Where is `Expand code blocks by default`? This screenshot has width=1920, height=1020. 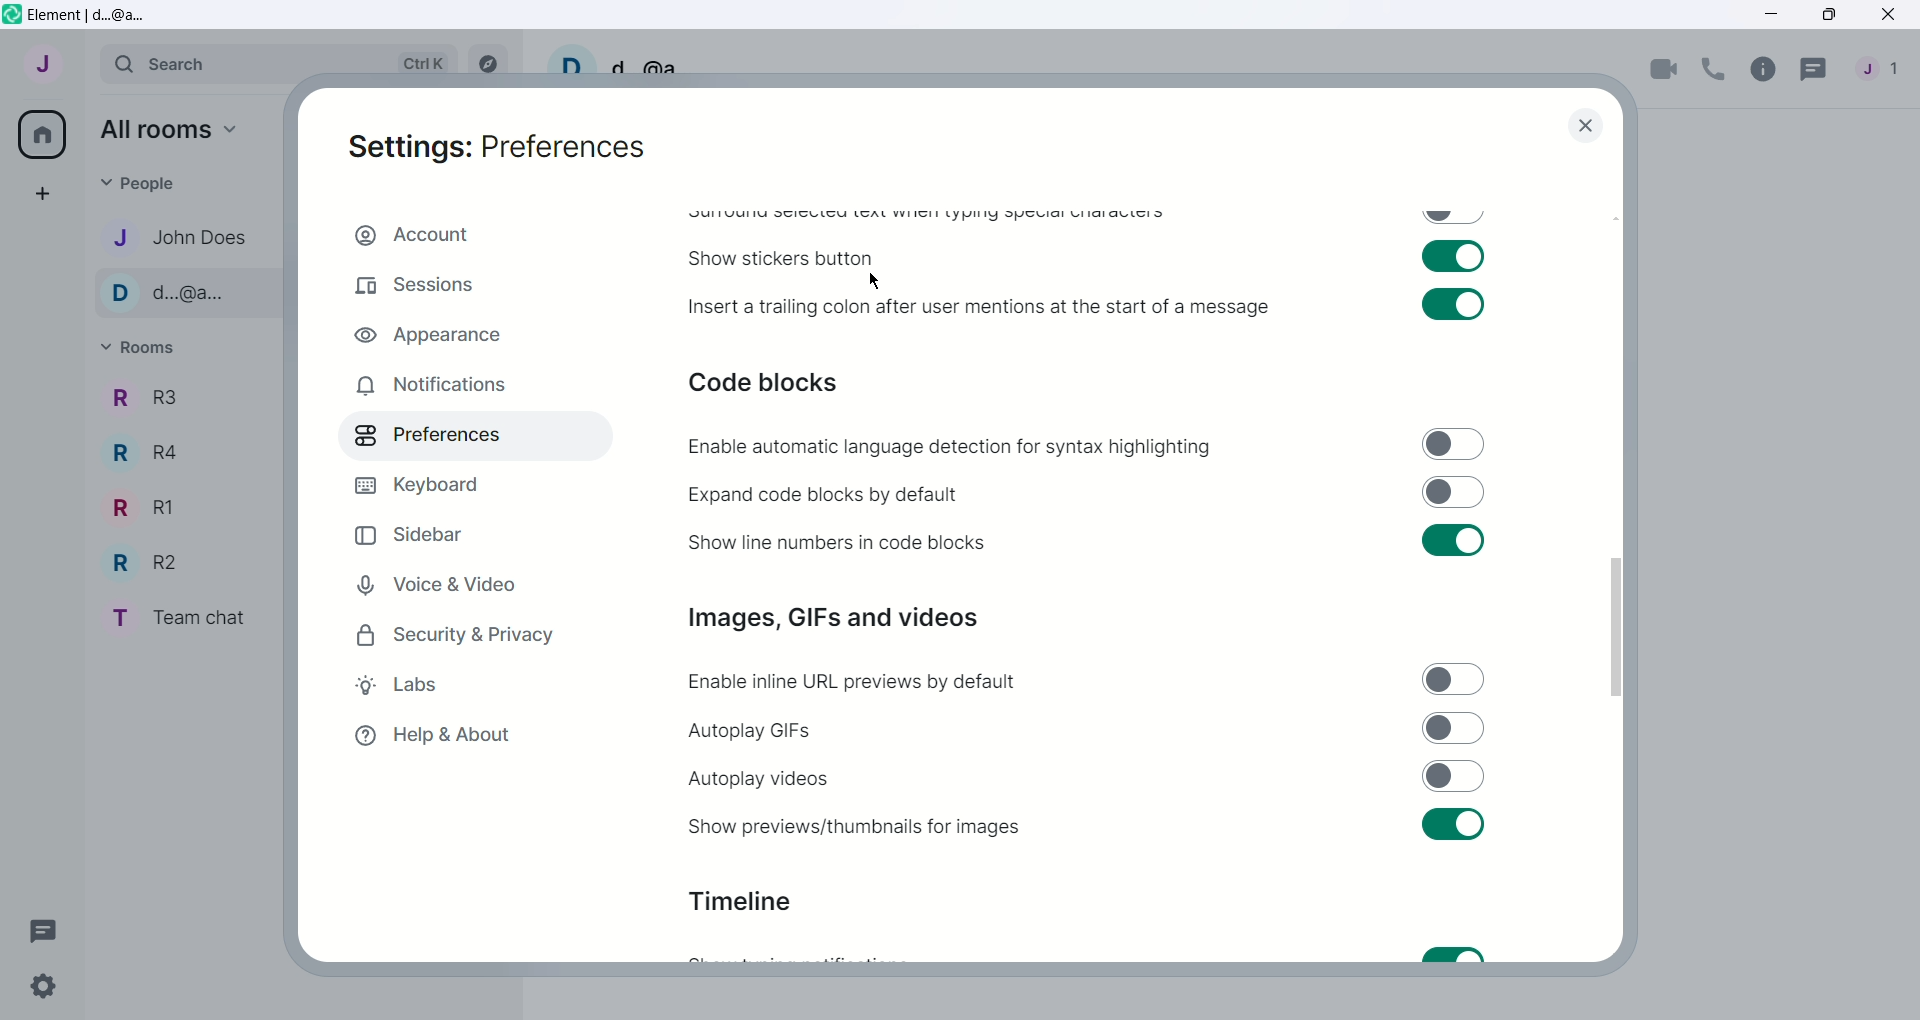 Expand code blocks by default is located at coordinates (825, 495).